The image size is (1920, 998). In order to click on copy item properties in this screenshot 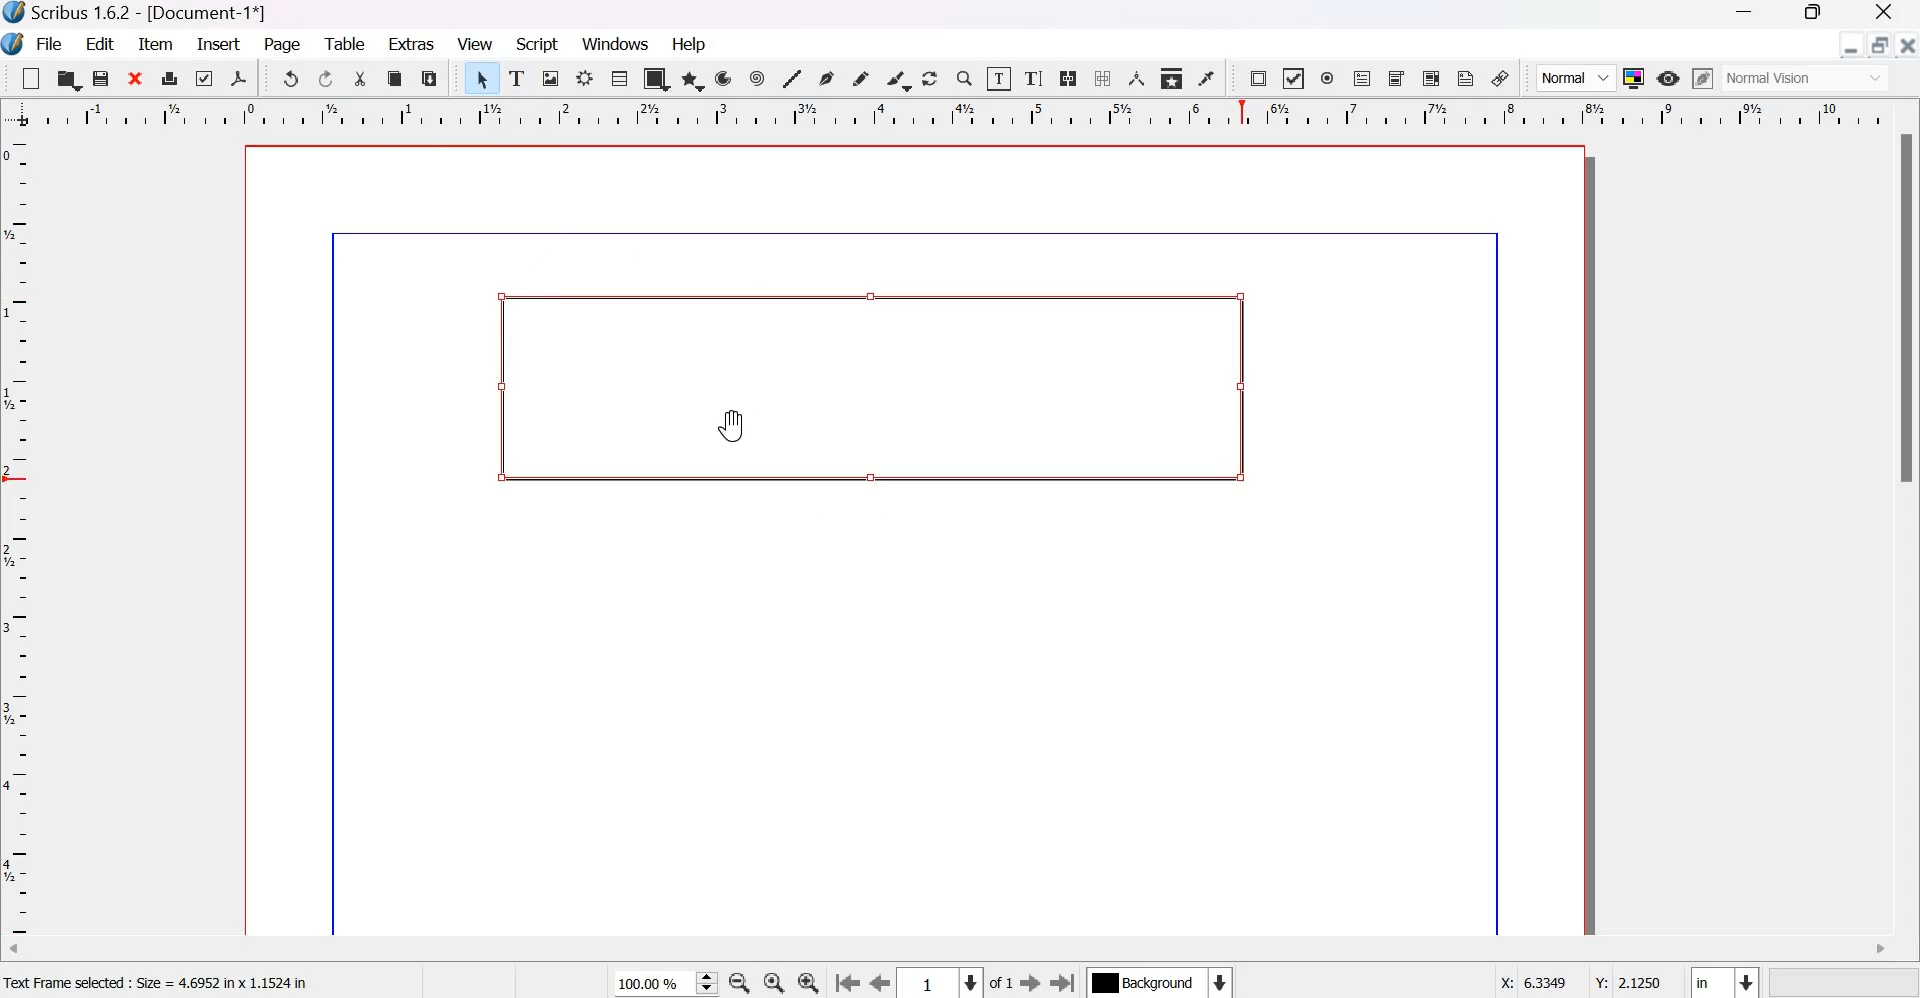, I will do `click(1172, 77)`.